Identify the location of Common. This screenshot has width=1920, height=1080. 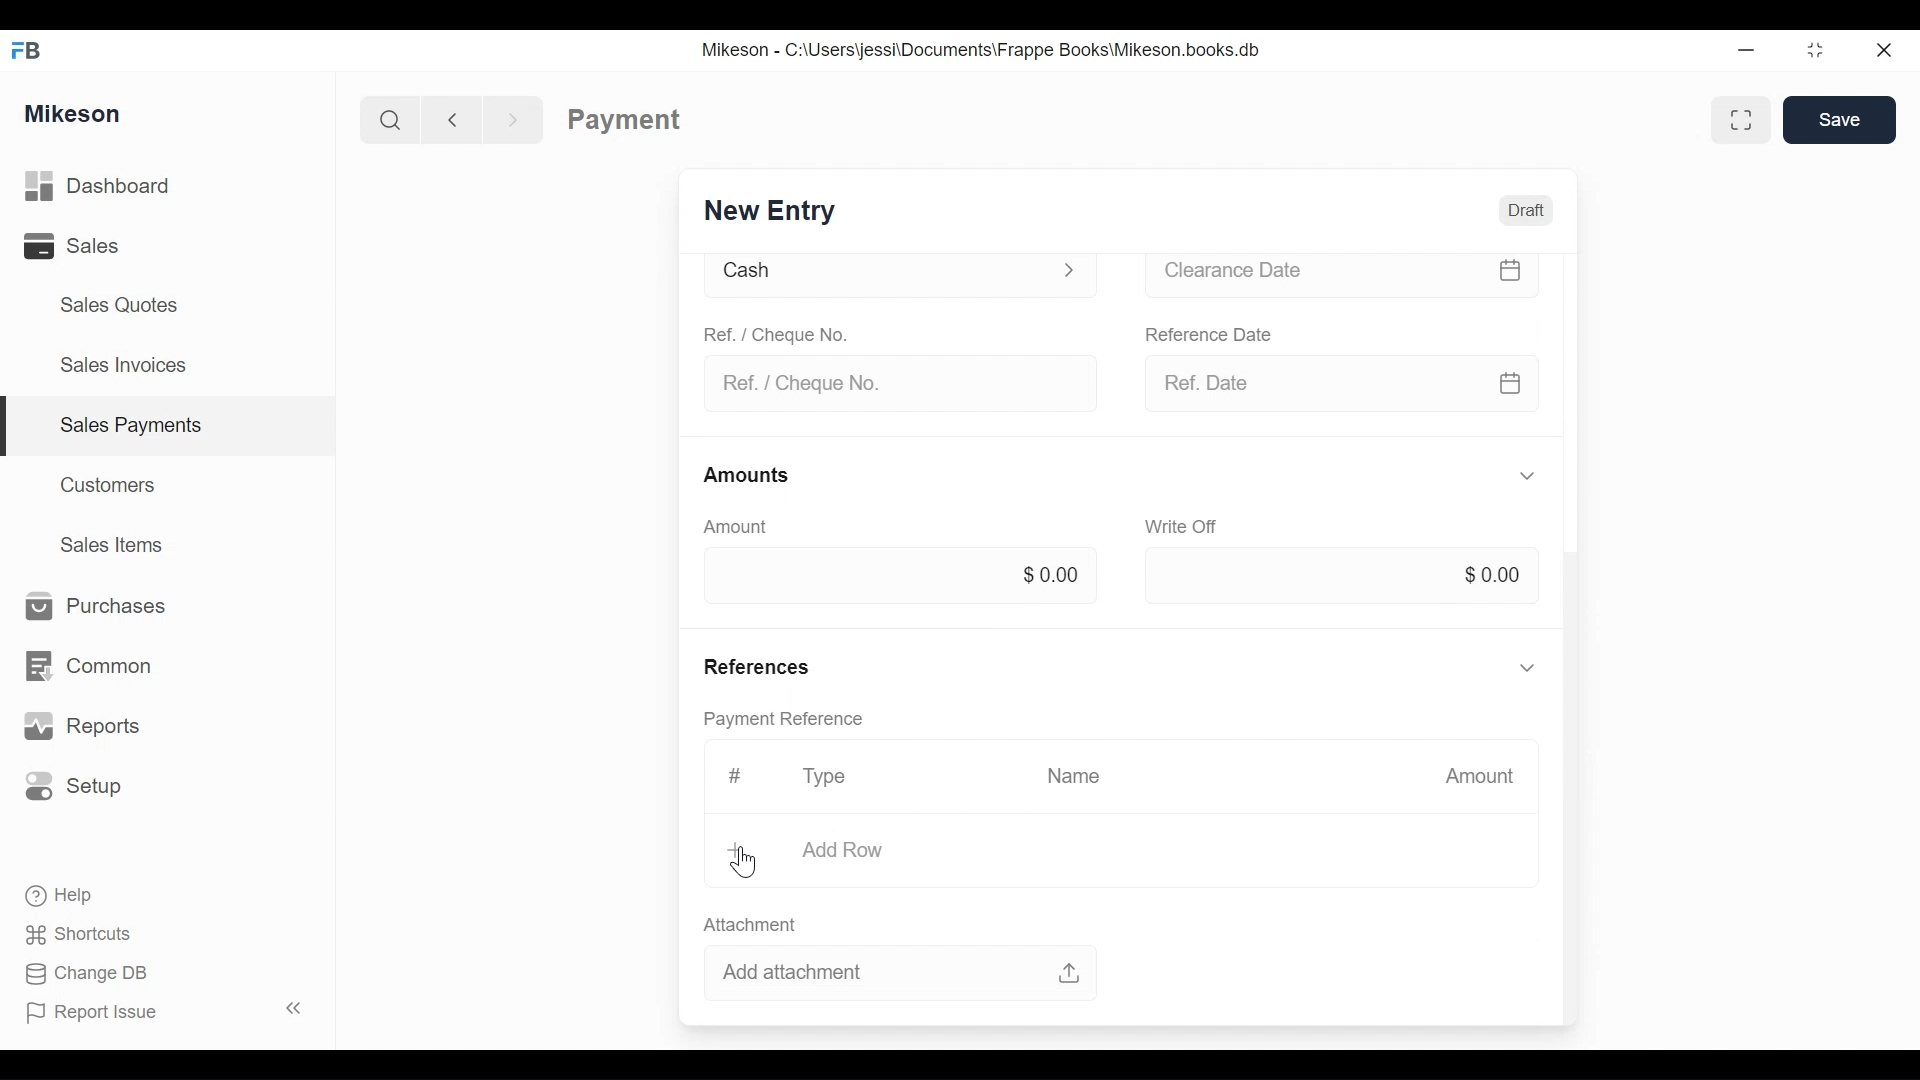
(99, 656).